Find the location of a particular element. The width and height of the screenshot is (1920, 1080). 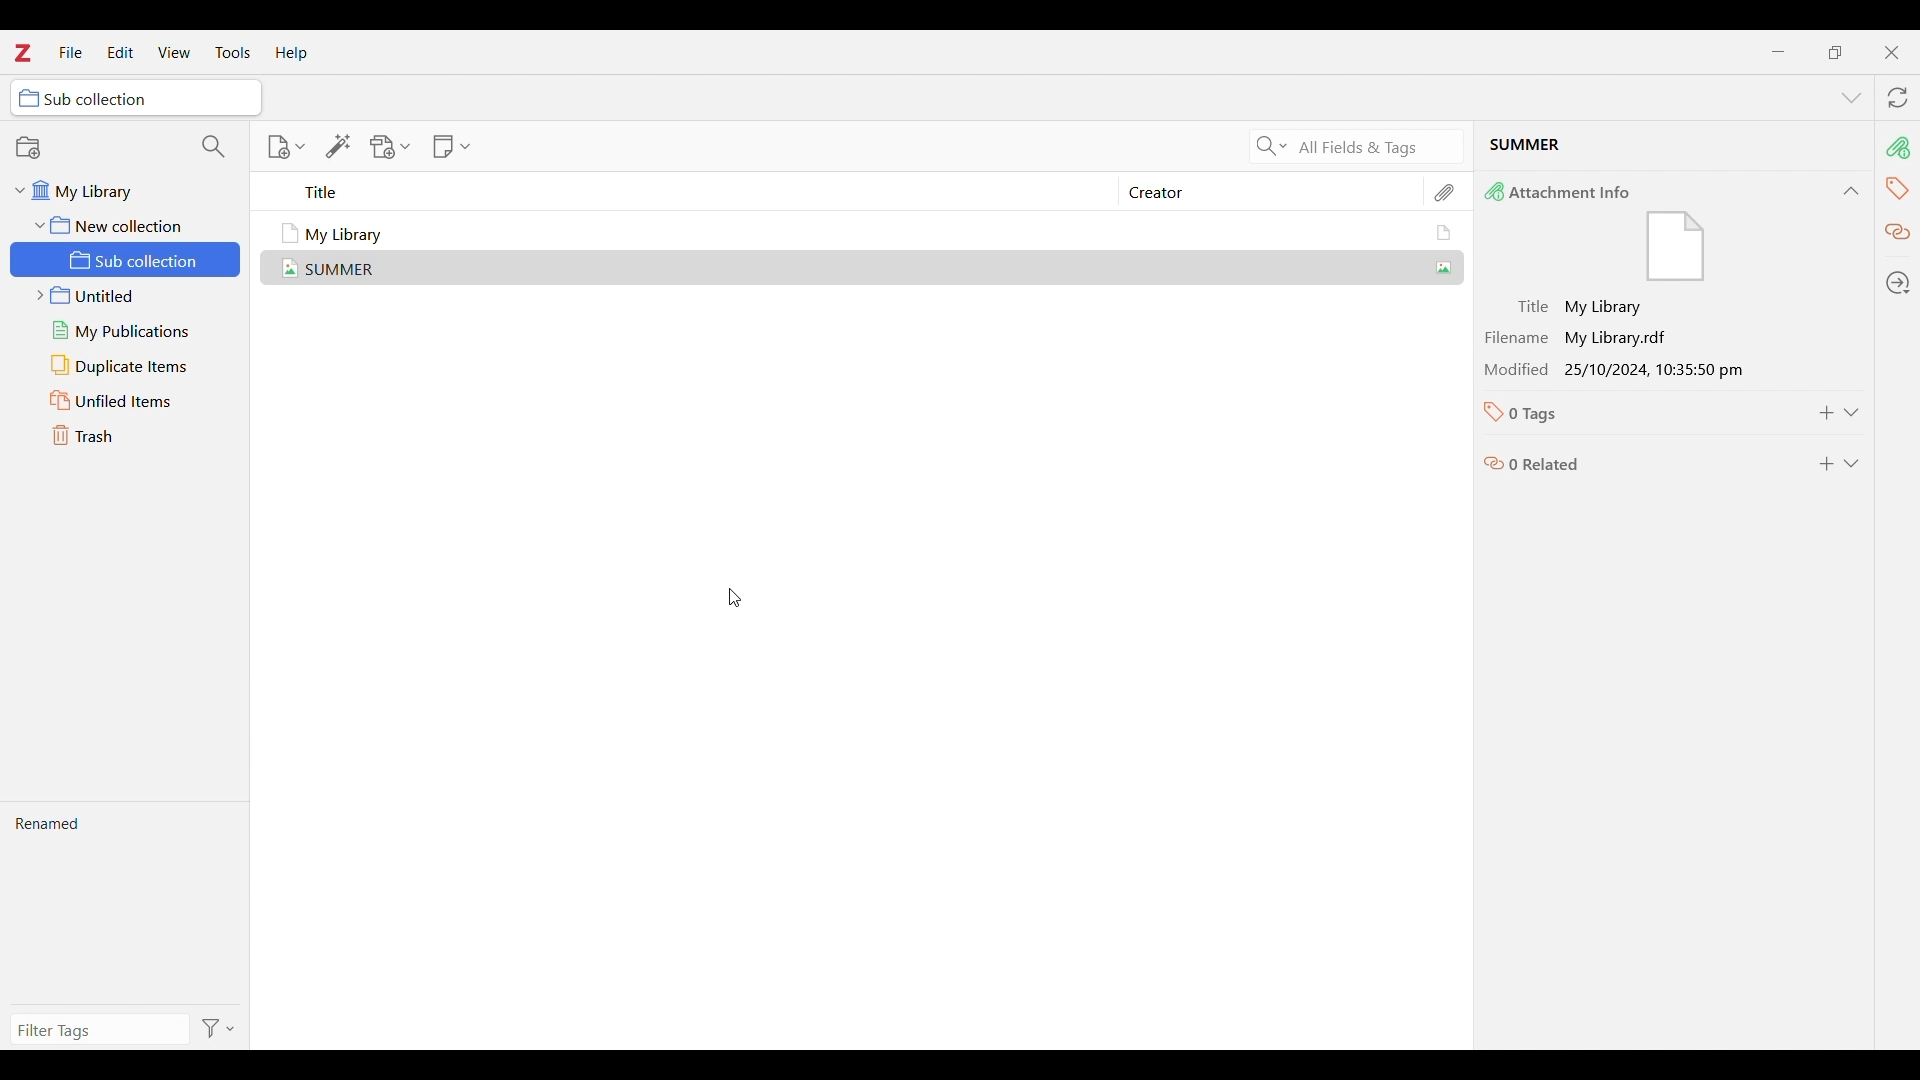

New item is located at coordinates (286, 147).